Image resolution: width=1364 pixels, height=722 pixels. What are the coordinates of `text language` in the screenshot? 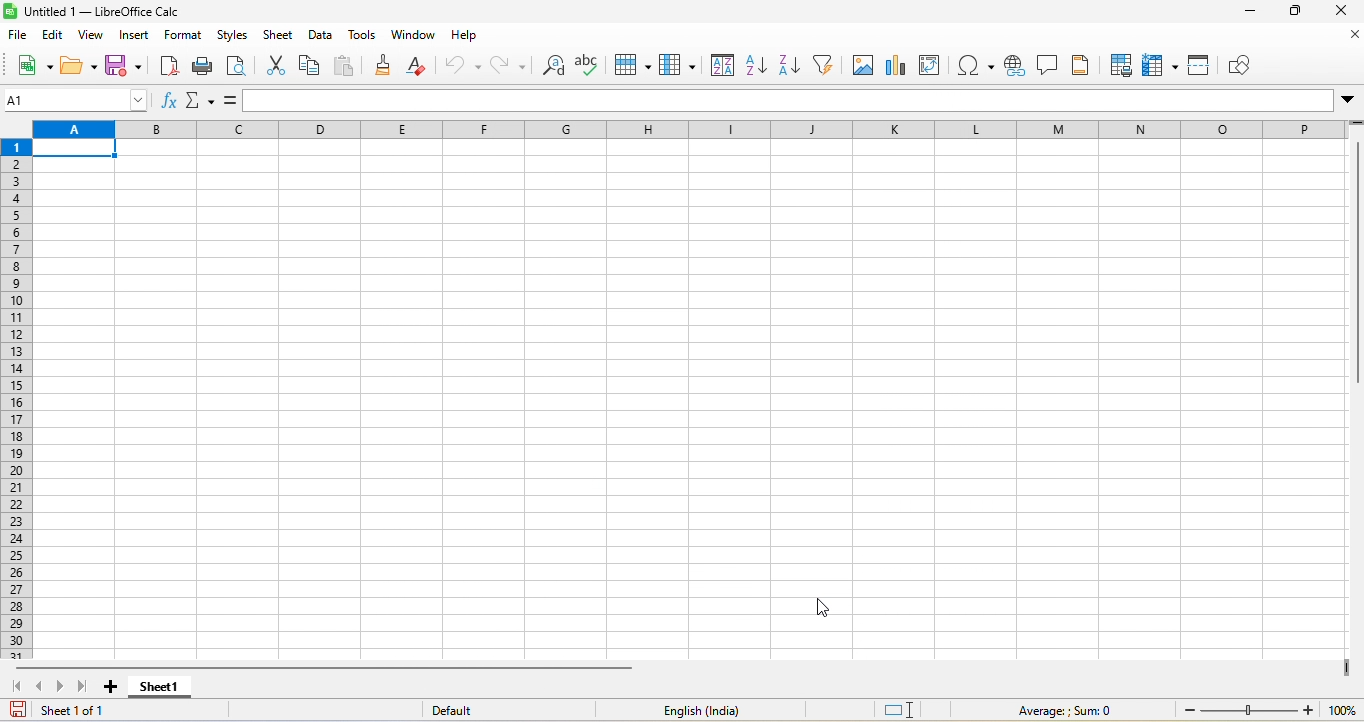 It's located at (704, 710).